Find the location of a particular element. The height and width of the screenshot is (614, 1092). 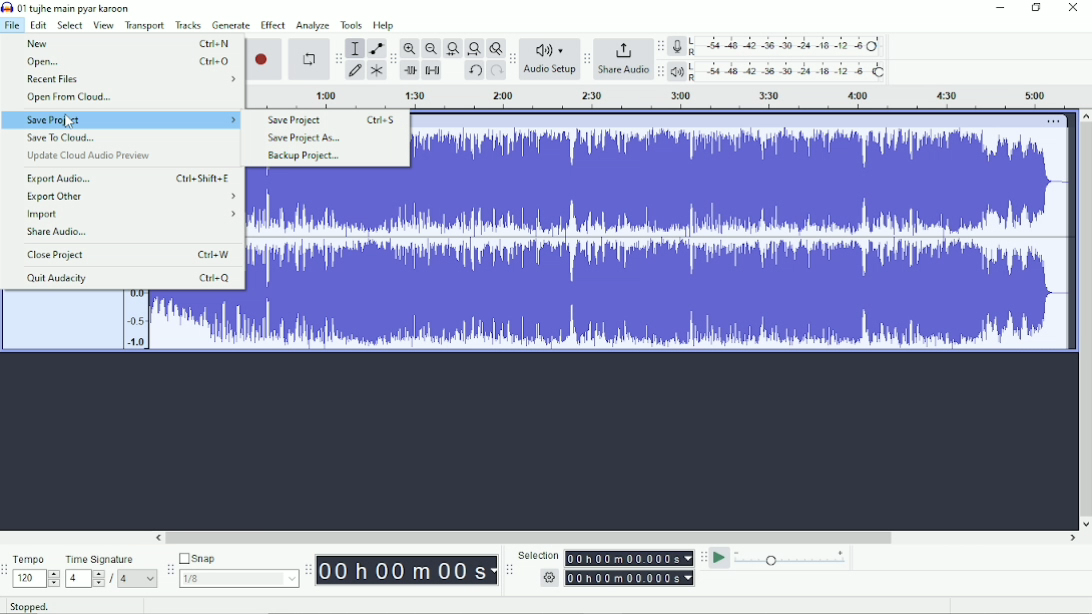

Record meter is located at coordinates (778, 46).